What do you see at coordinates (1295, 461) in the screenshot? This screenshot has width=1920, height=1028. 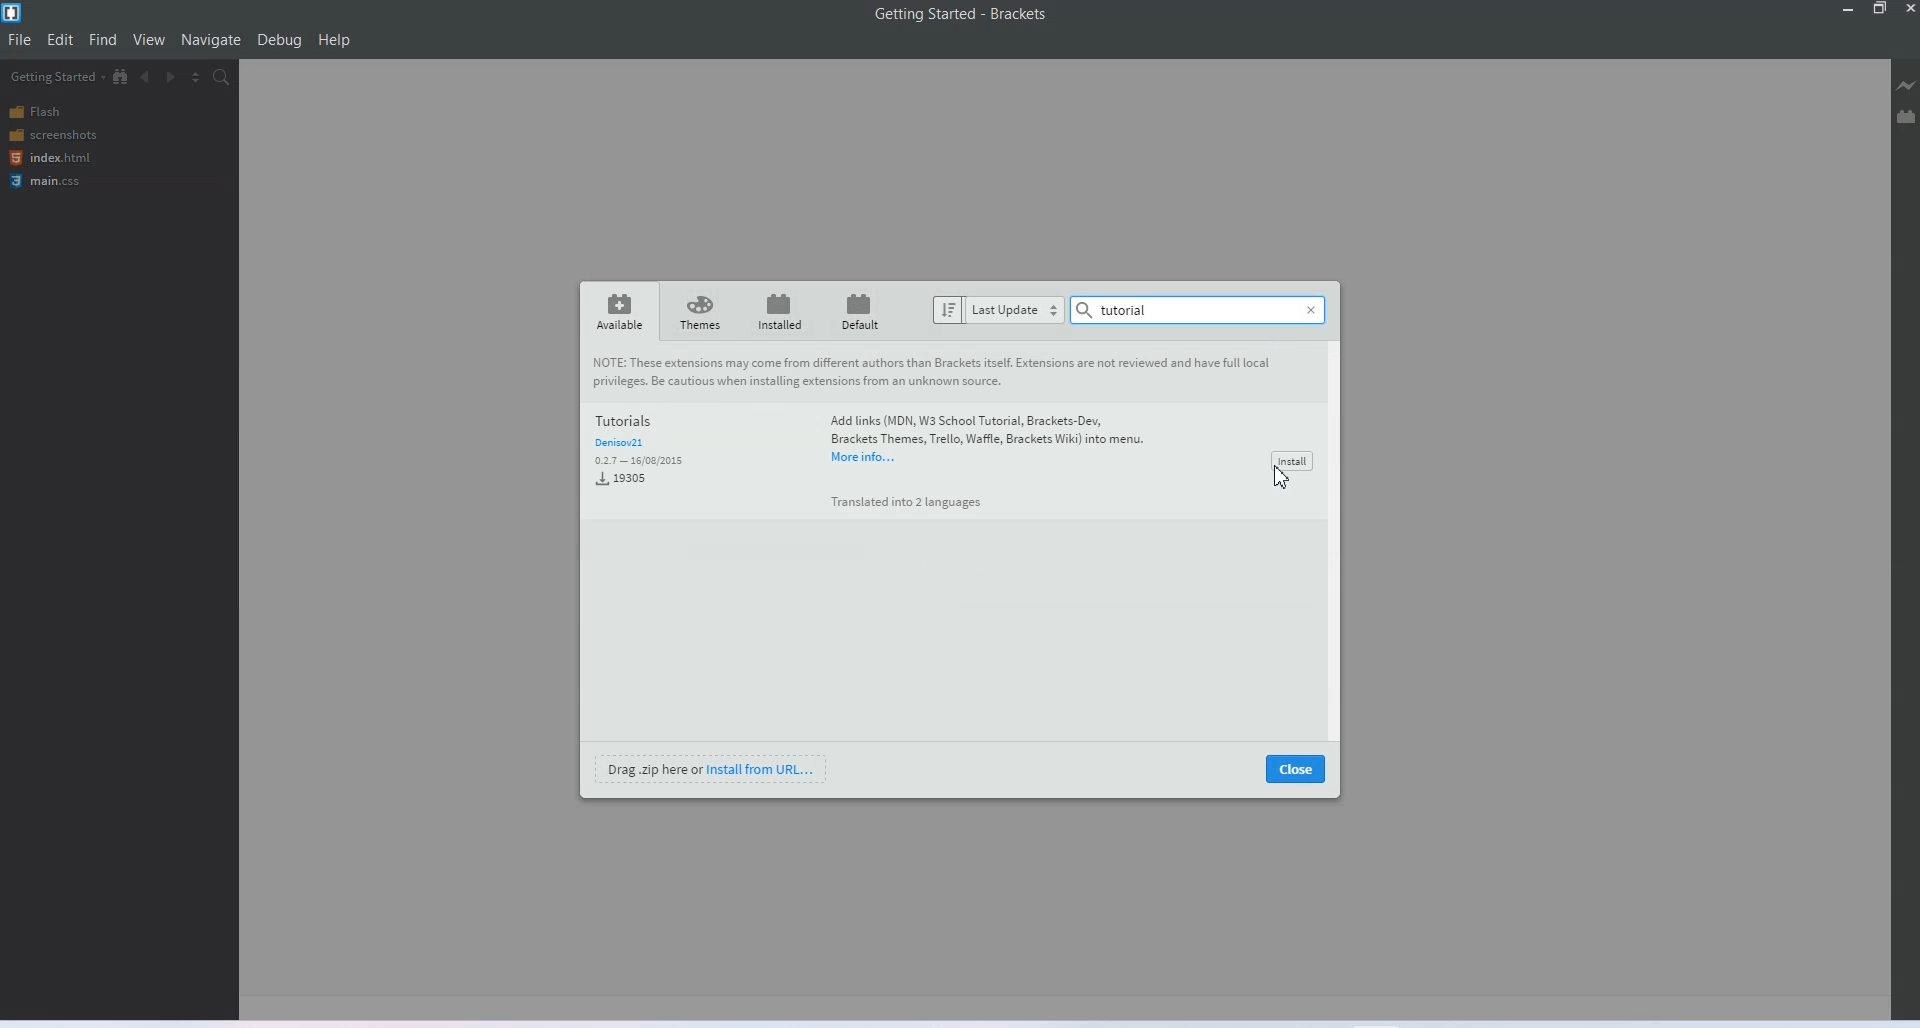 I see `Install` at bounding box center [1295, 461].